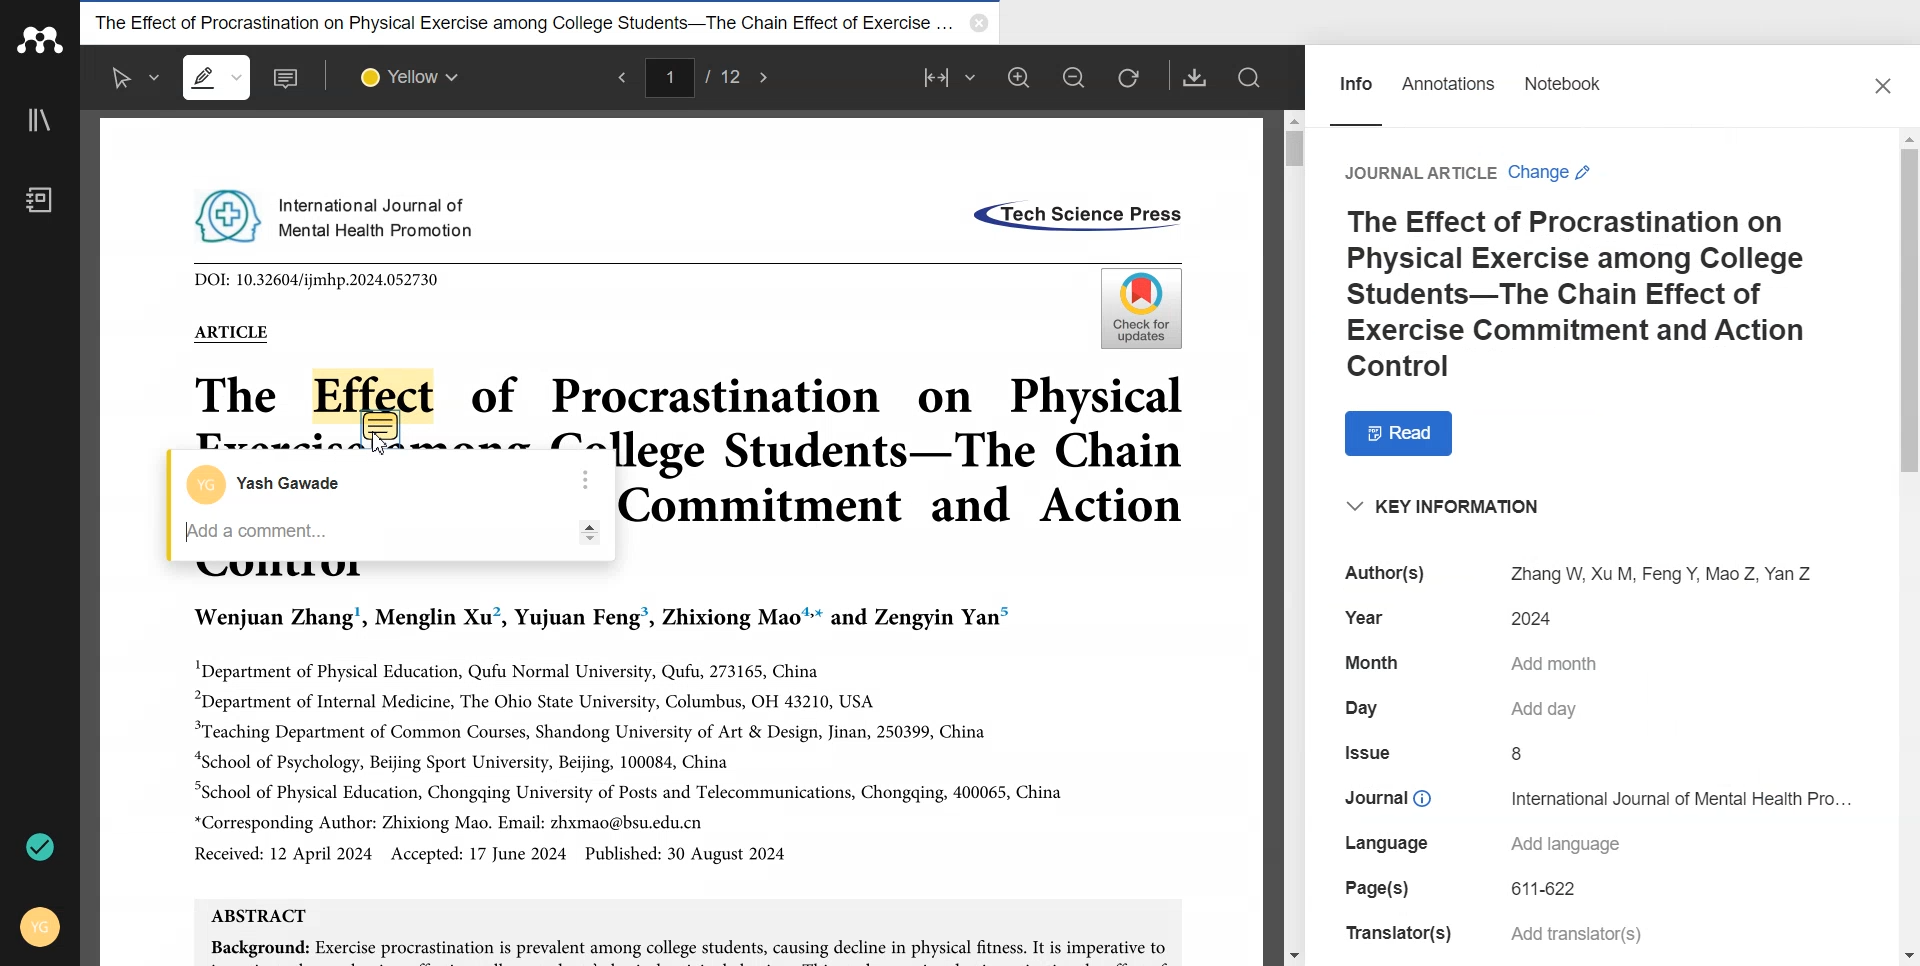 The height and width of the screenshot is (966, 1920). What do you see at coordinates (1593, 295) in the screenshot?
I see ` The Effect of Procrastination on Physical Exercise among College Students-The Chain Effect of Exercise Commitment and Action Control` at bounding box center [1593, 295].